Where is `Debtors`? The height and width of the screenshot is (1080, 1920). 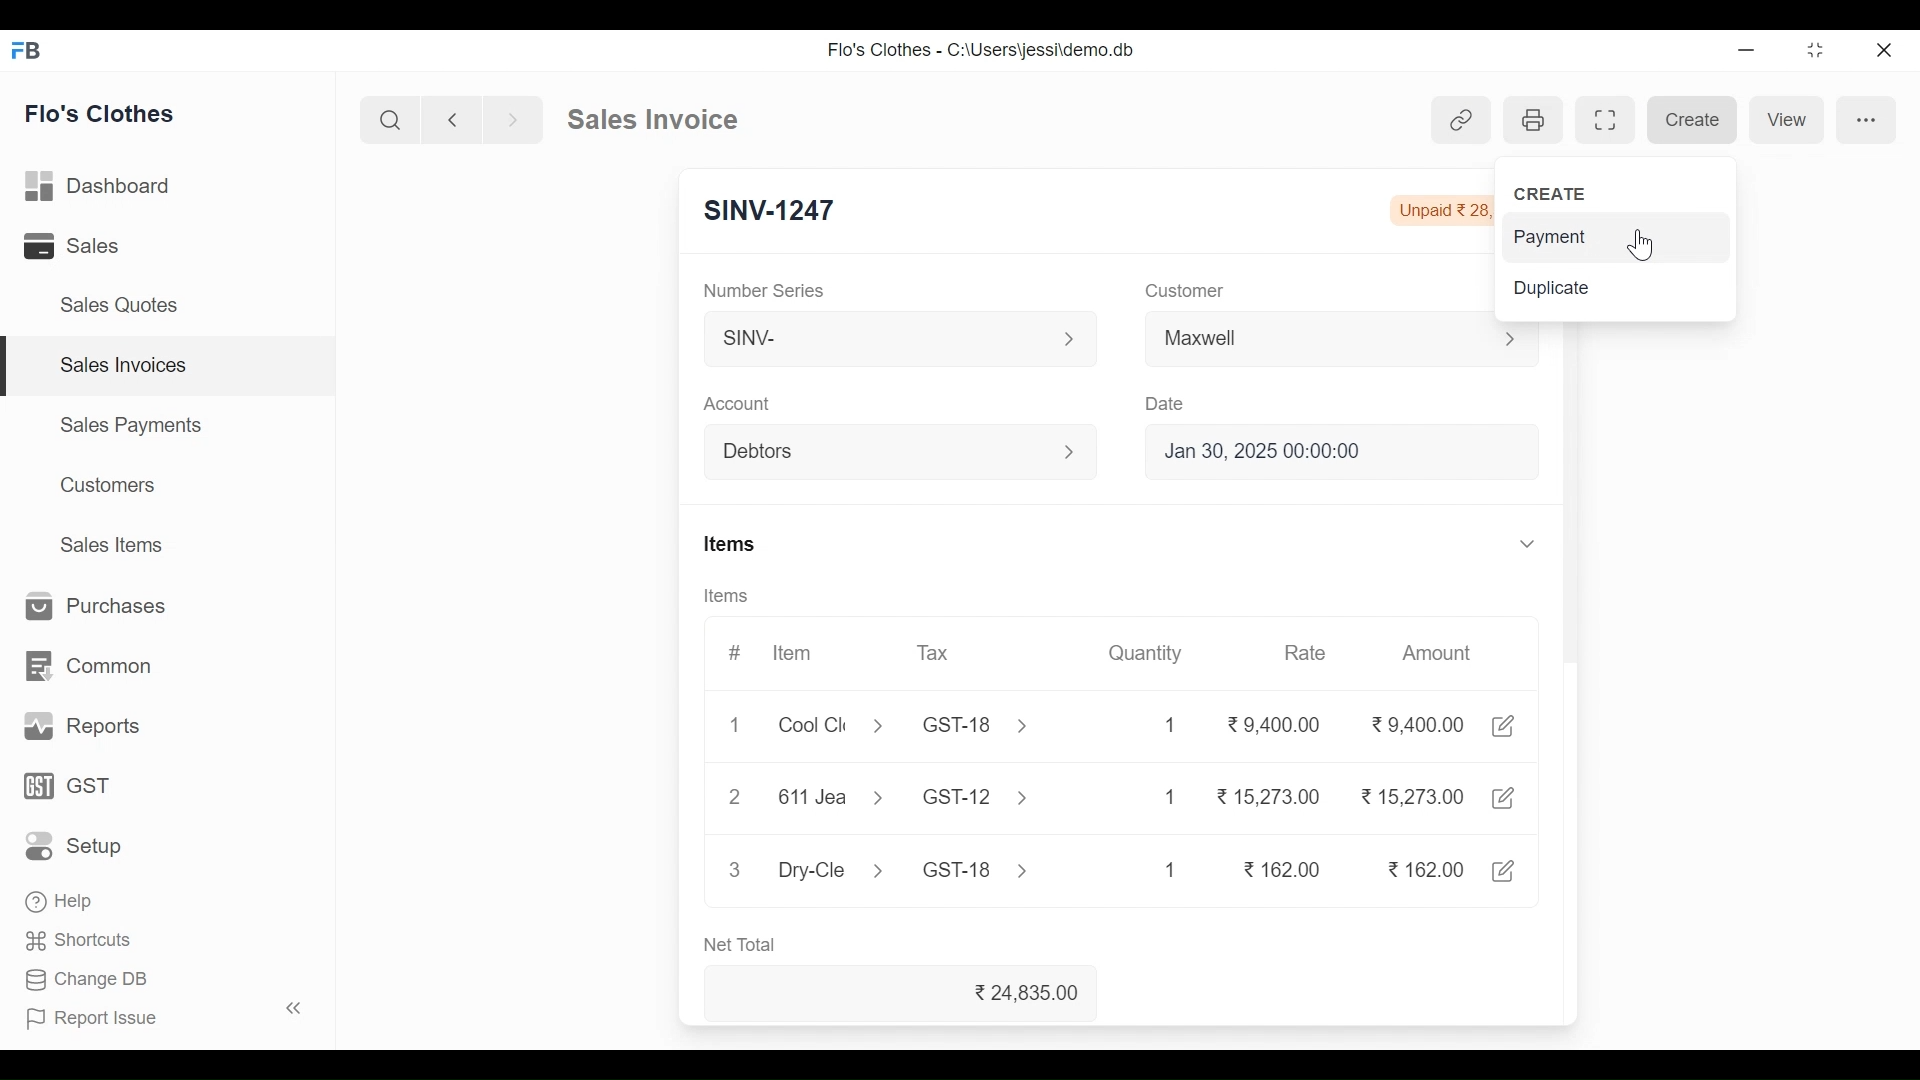 Debtors is located at coordinates (884, 454).